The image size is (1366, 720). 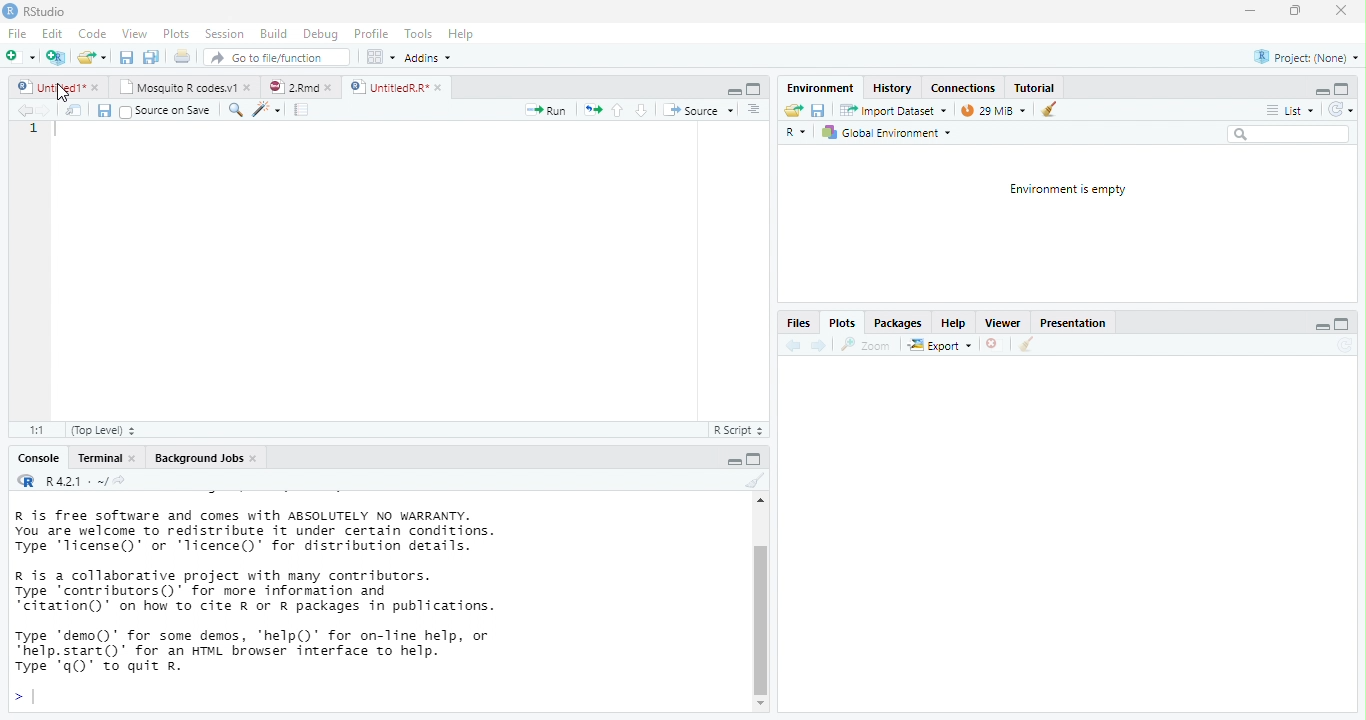 I want to click on cursor, so click(x=60, y=92).